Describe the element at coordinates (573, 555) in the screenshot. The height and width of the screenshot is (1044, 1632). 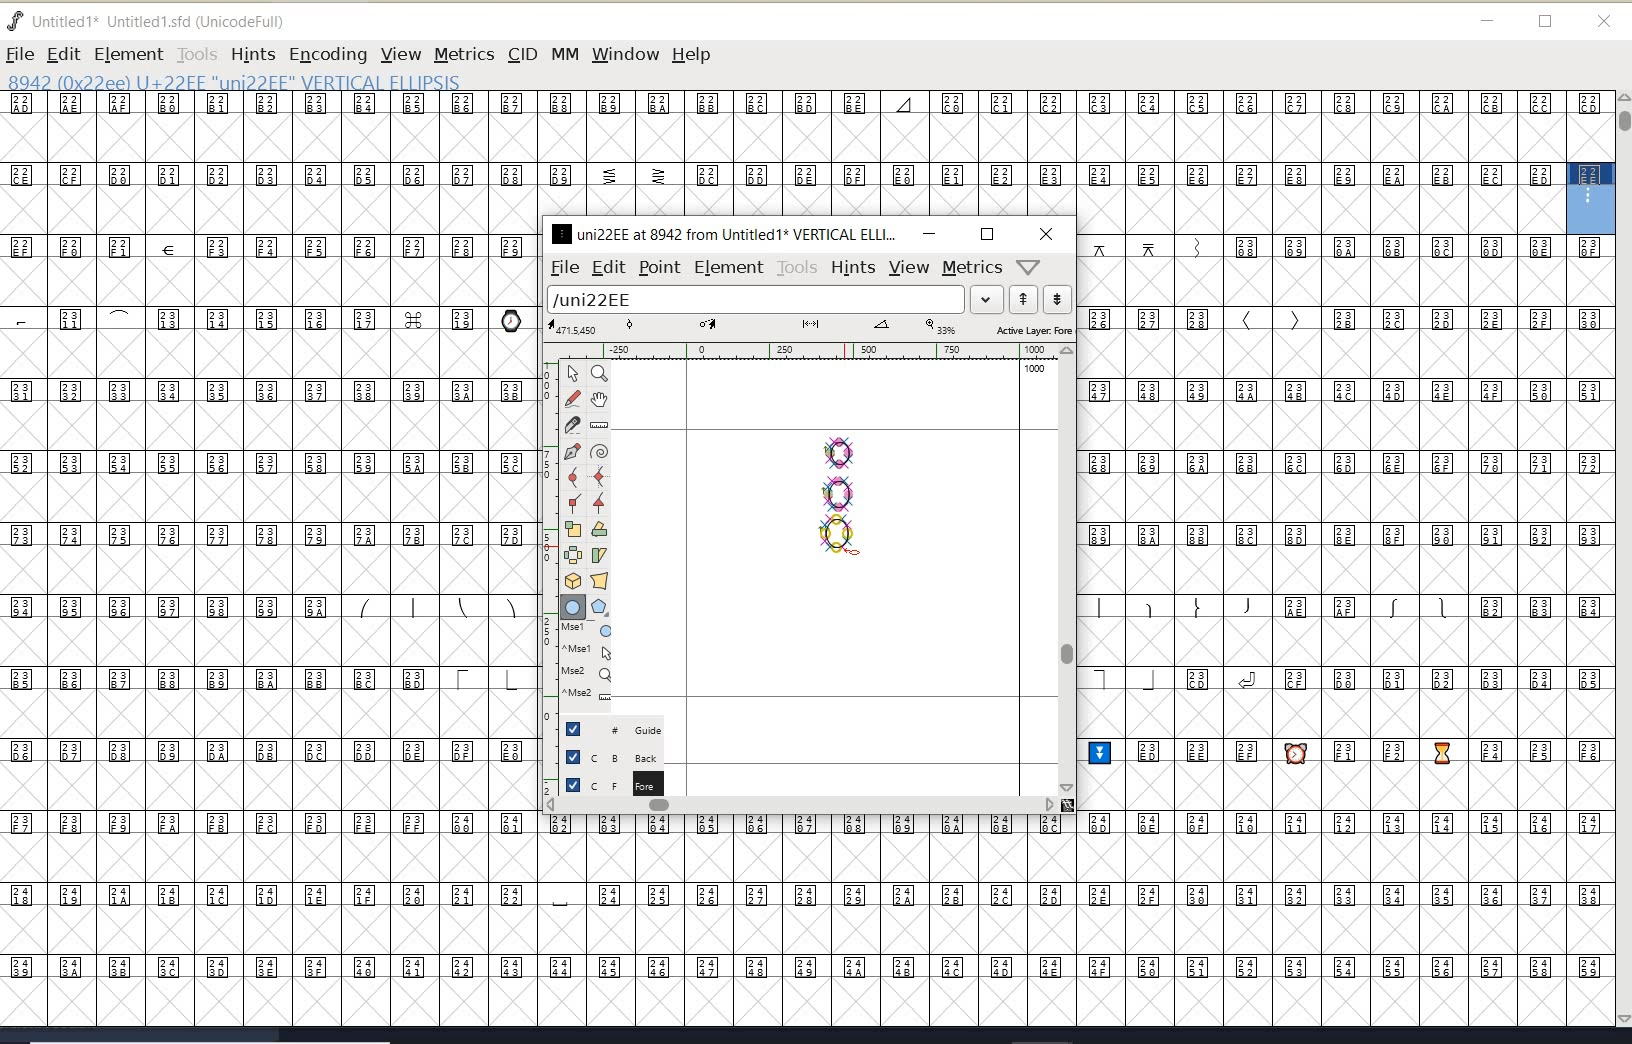
I see `flip the selection` at that location.